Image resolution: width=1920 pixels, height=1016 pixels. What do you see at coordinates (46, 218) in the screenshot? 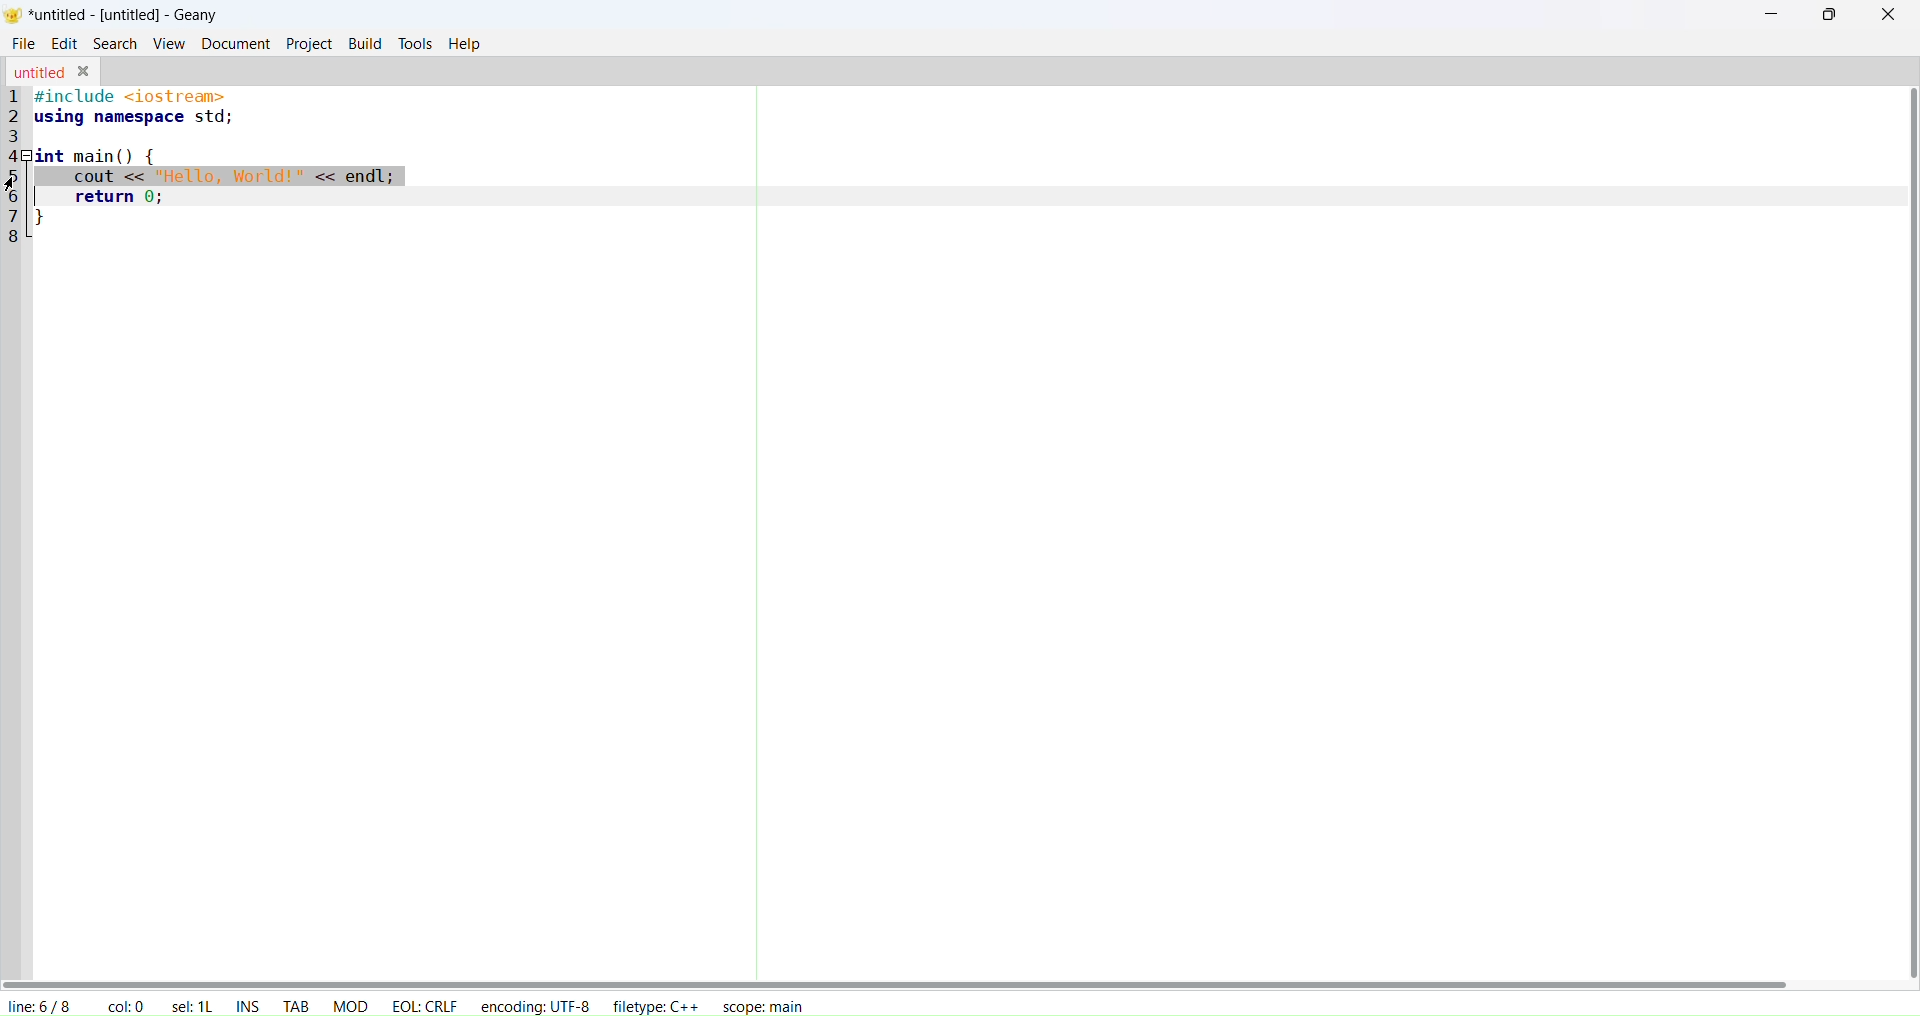
I see `7 }` at bounding box center [46, 218].